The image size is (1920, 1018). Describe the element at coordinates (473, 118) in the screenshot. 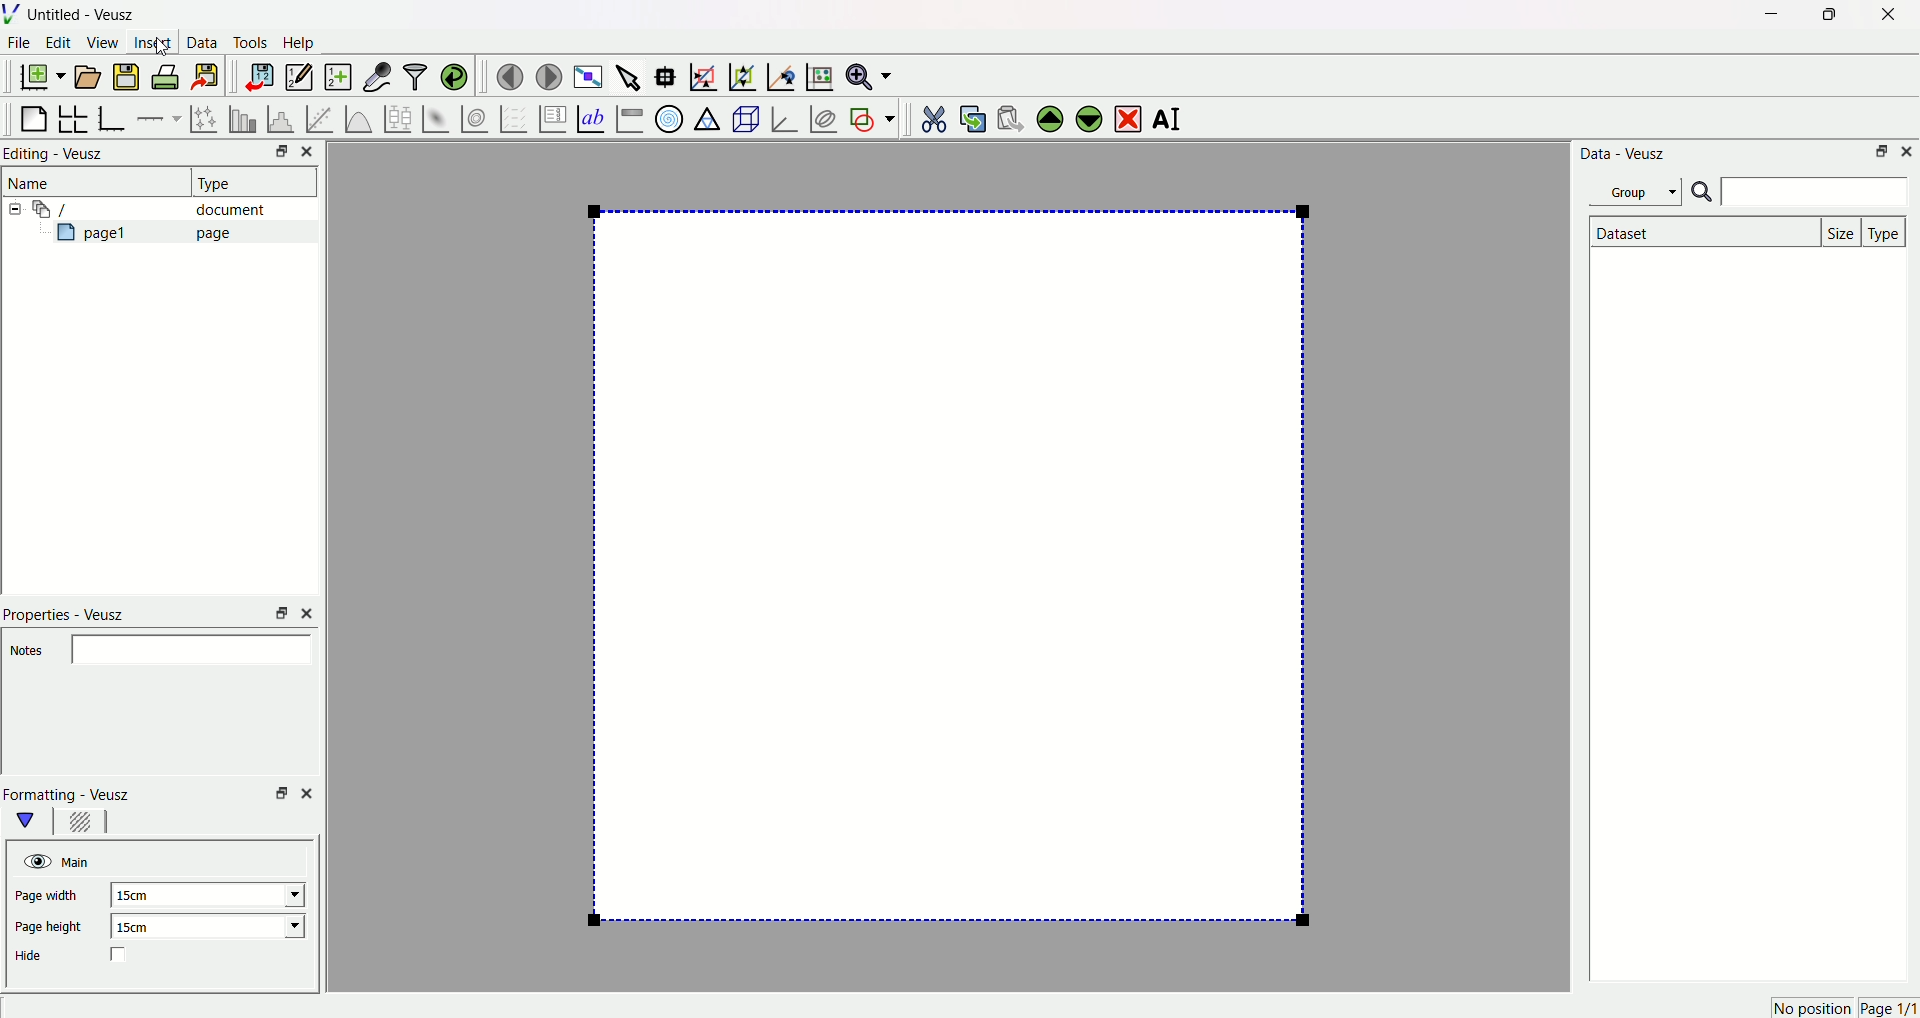

I see `plot 2d datasets as contours` at that location.